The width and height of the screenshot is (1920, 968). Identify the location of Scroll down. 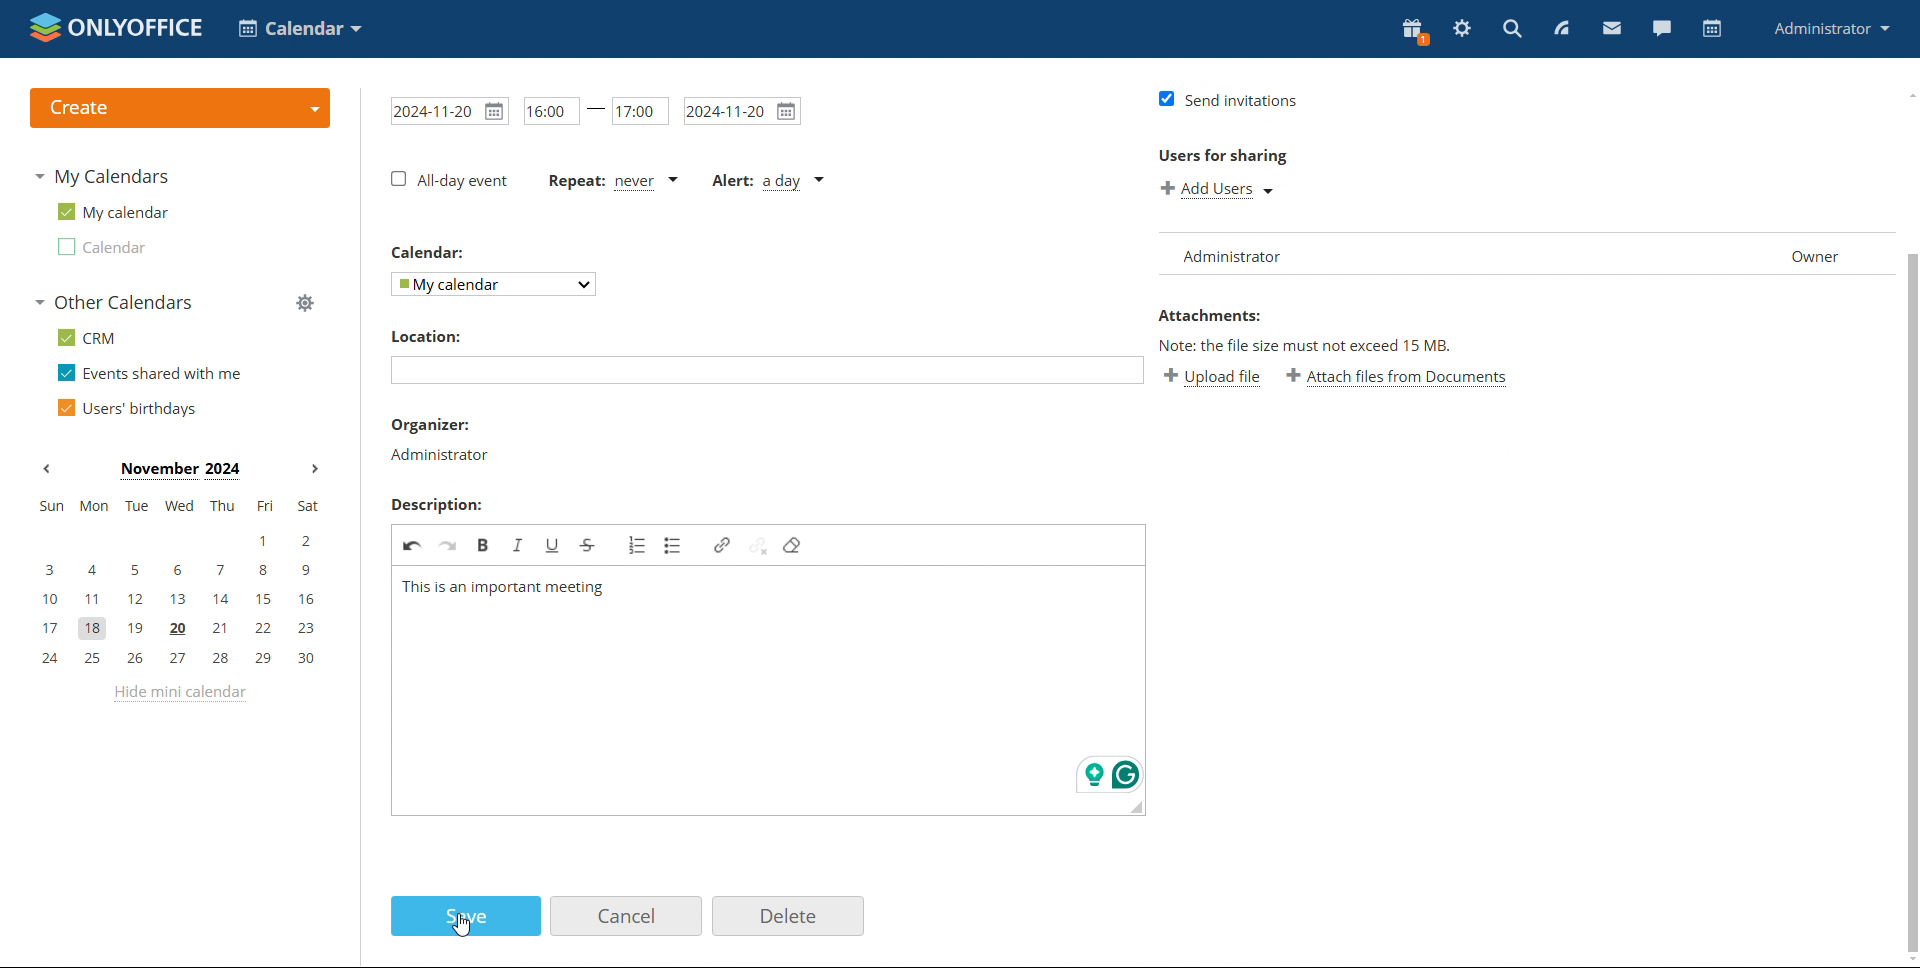
(1908, 961).